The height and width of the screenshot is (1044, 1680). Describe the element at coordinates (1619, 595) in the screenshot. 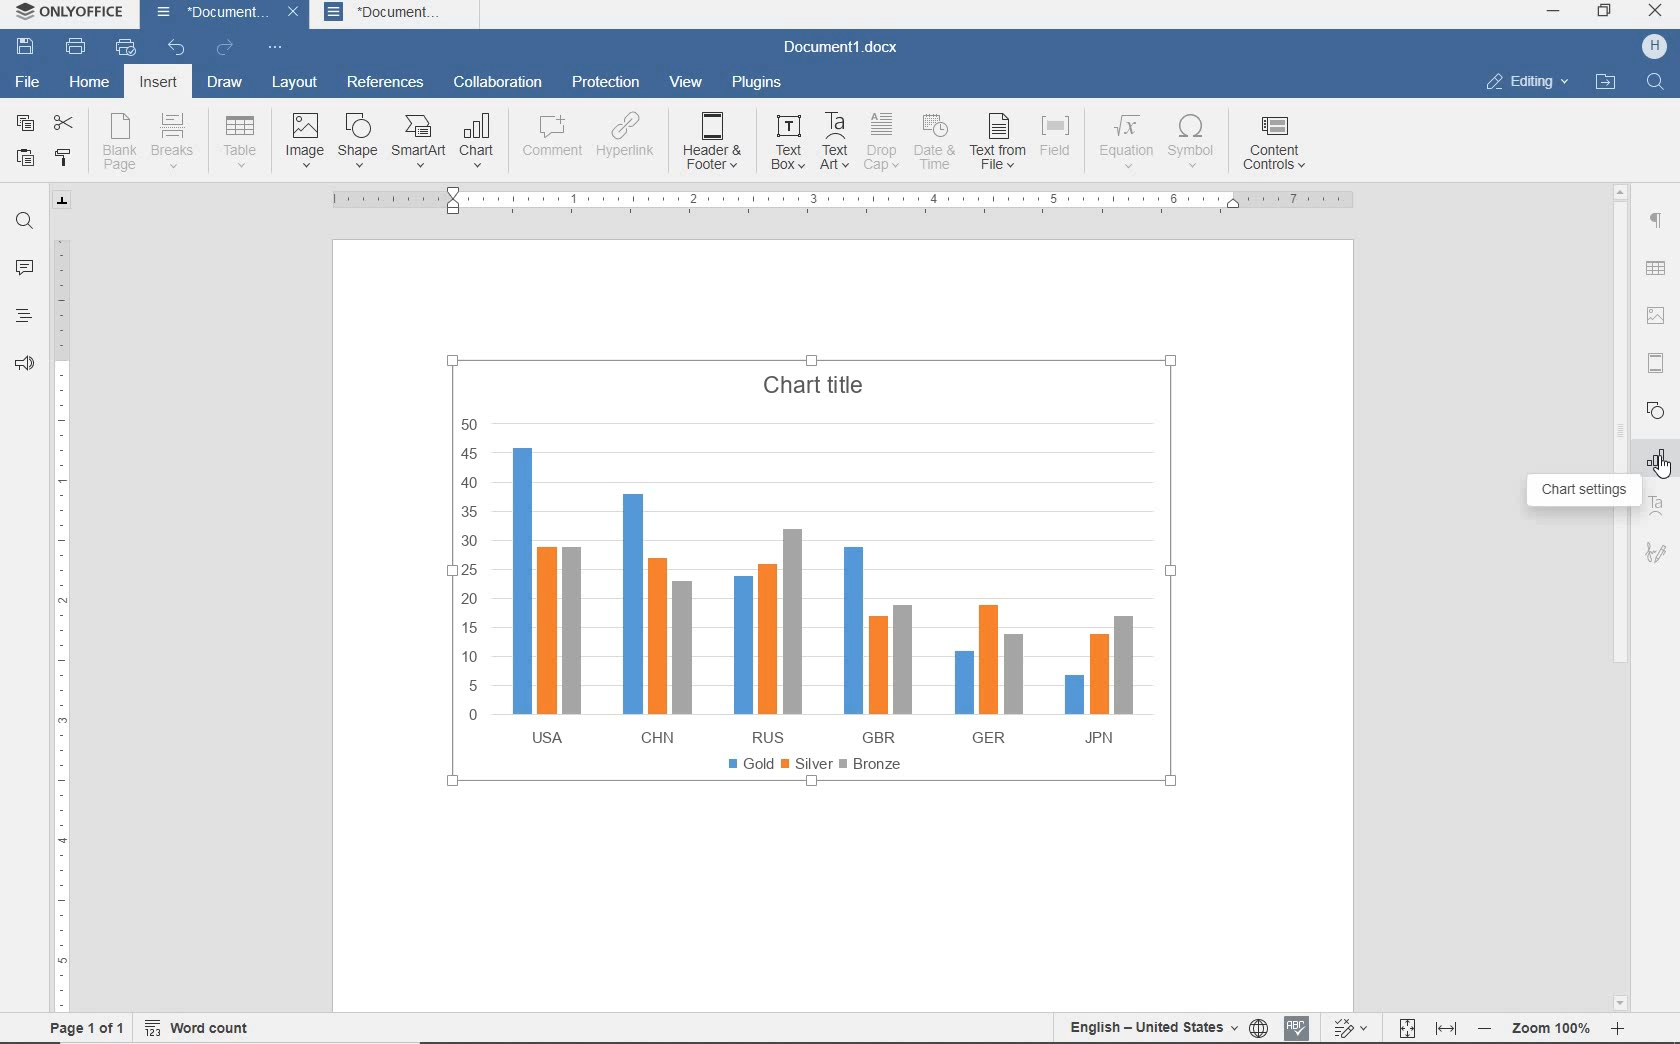

I see `scrollbar` at that location.